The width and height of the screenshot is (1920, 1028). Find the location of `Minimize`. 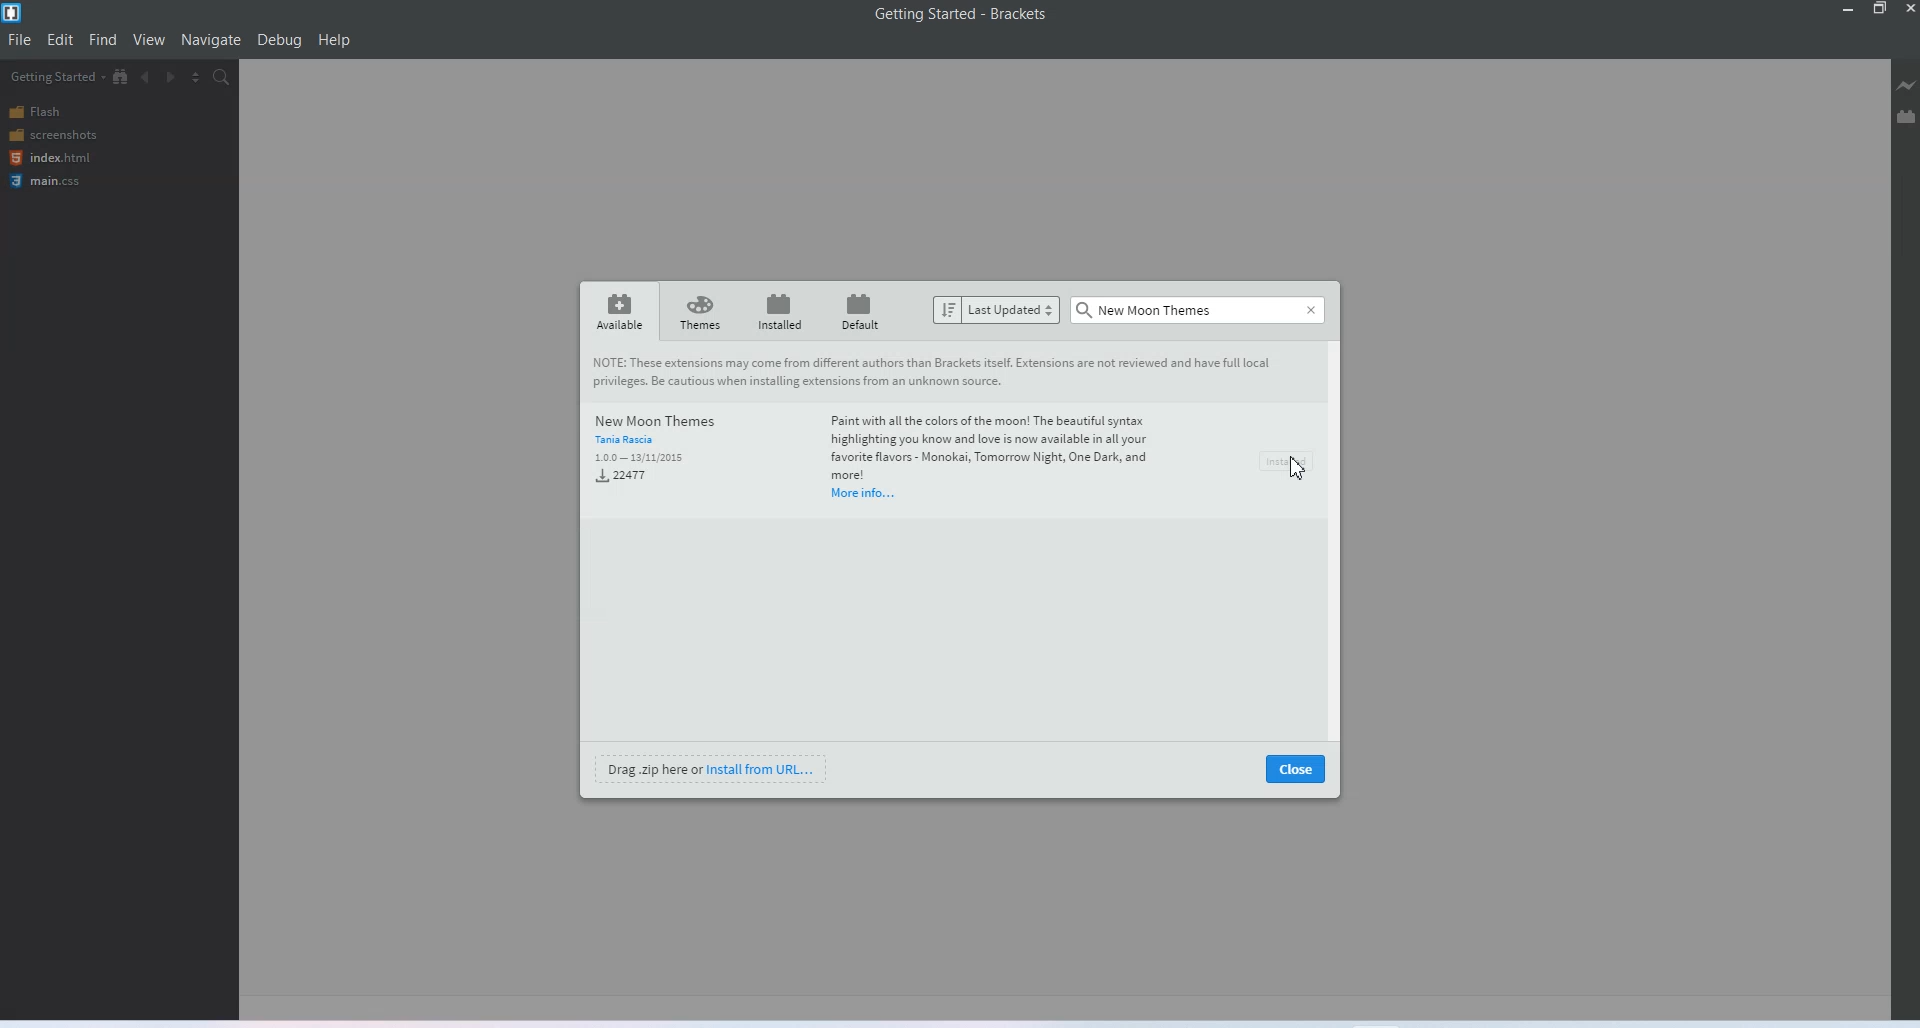

Minimize is located at coordinates (1850, 10).